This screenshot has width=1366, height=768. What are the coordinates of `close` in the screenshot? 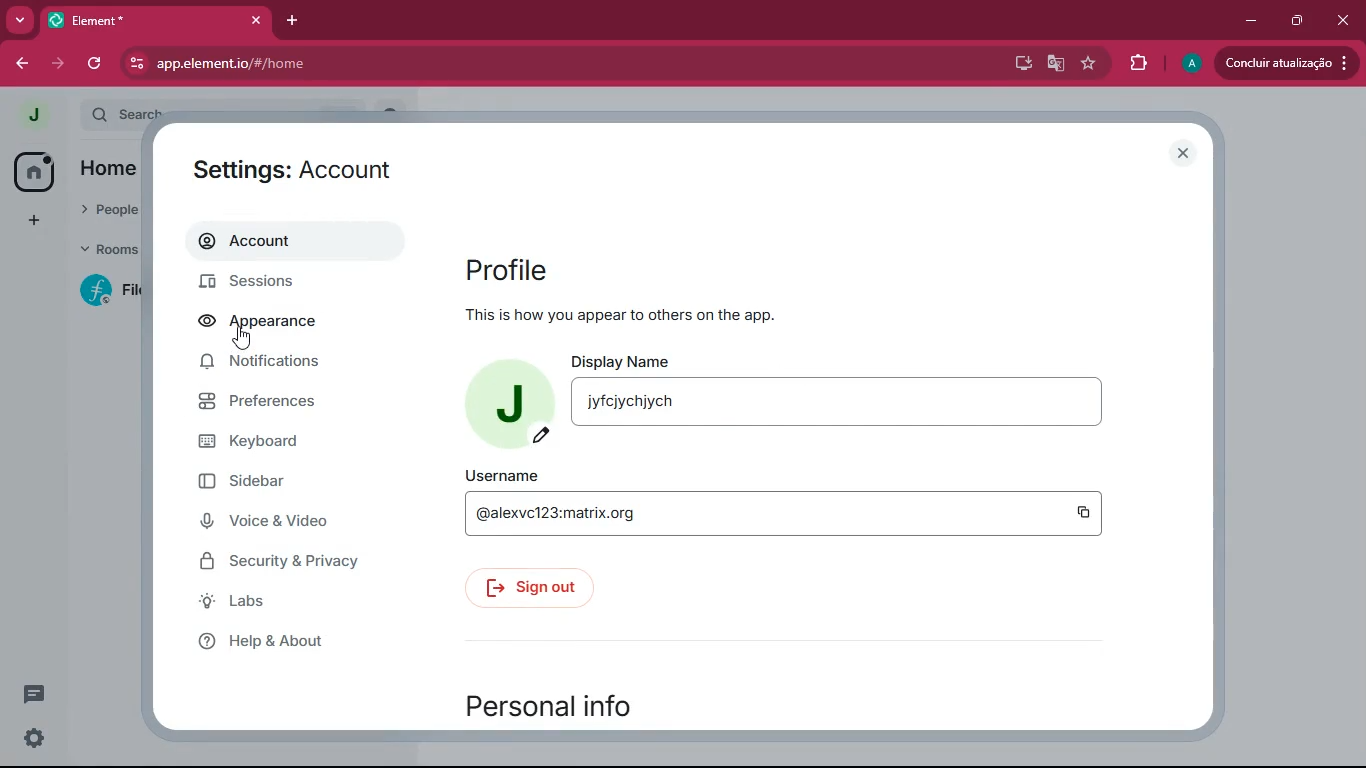 It's located at (1341, 20).